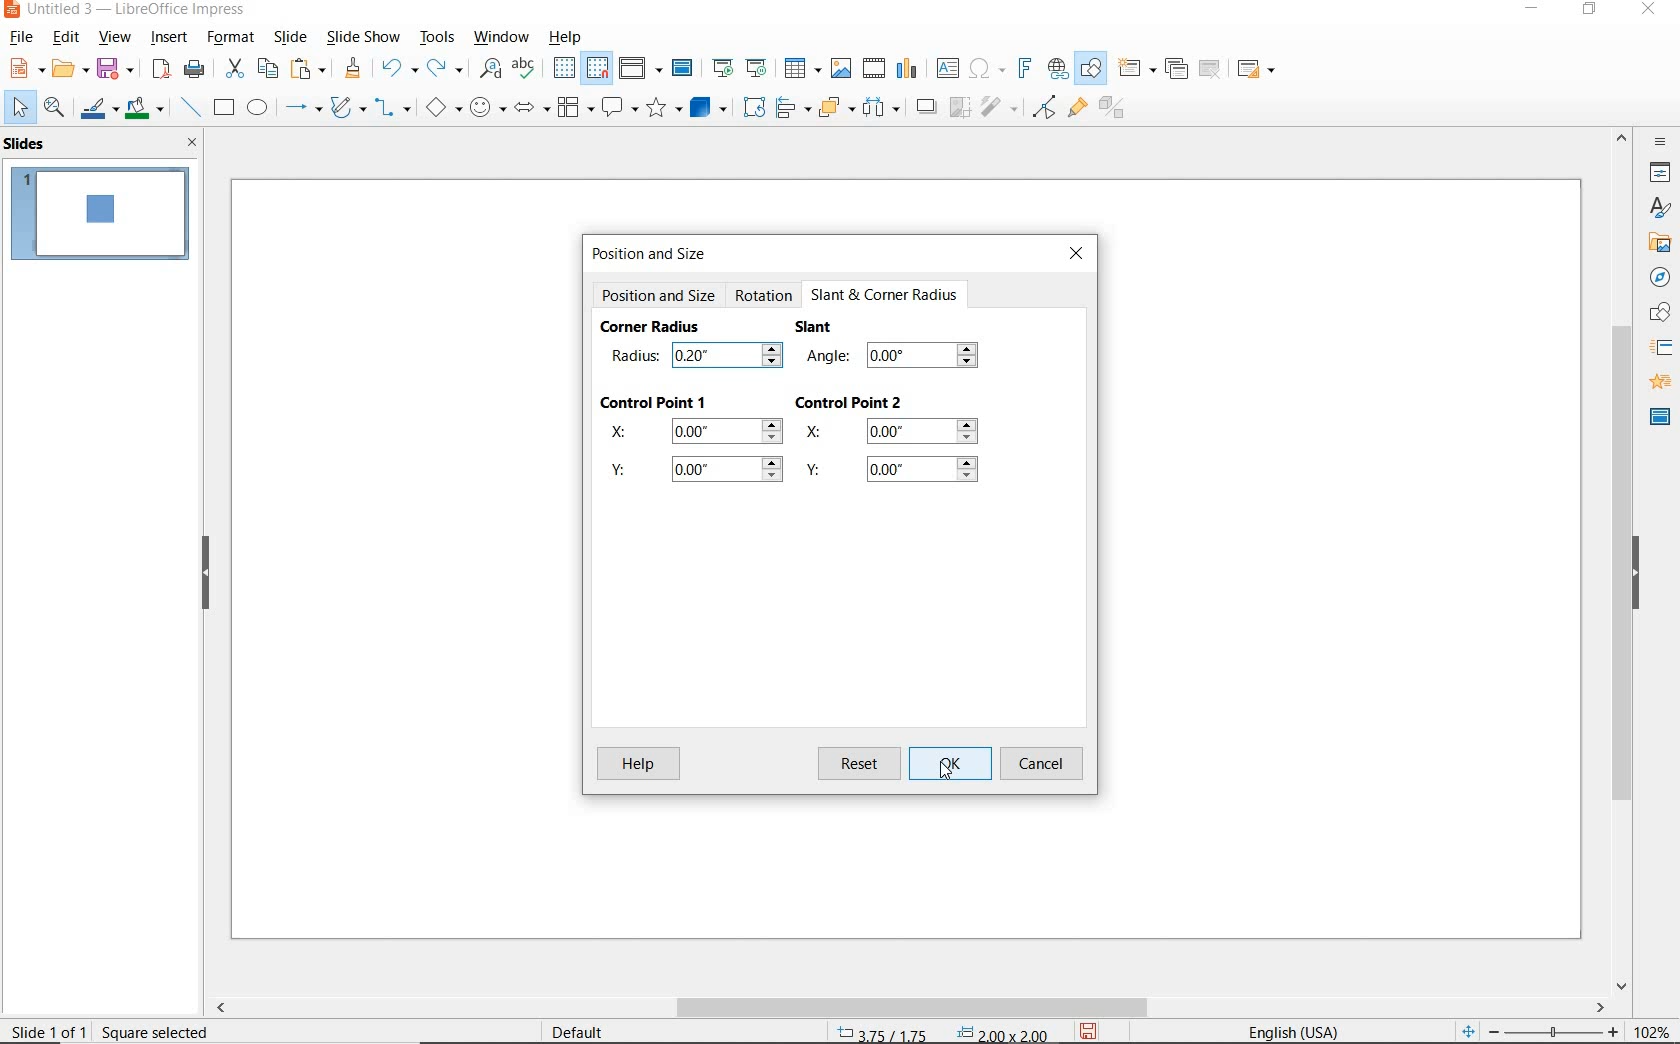 The width and height of the screenshot is (1680, 1044). What do you see at coordinates (946, 67) in the screenshot?
I see `insert text box` at bounding box center [946, 67].